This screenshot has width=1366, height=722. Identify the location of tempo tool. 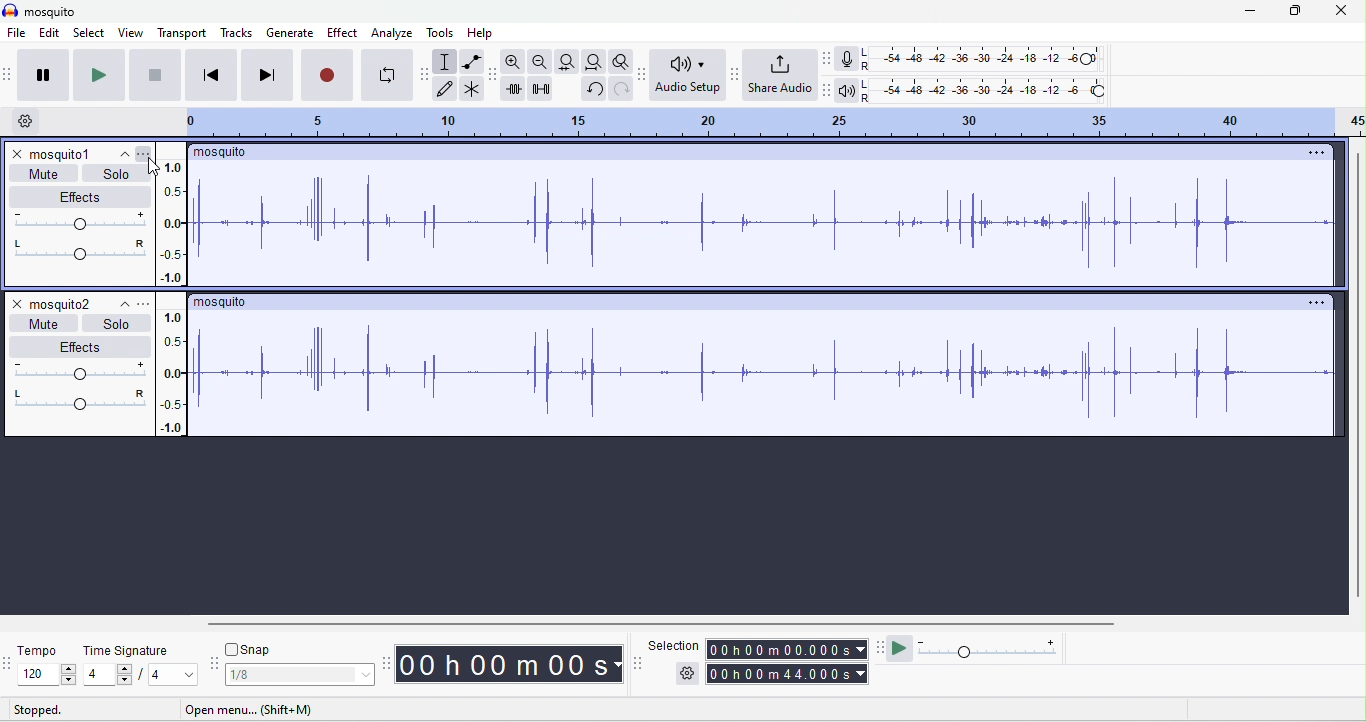
(9, 664).